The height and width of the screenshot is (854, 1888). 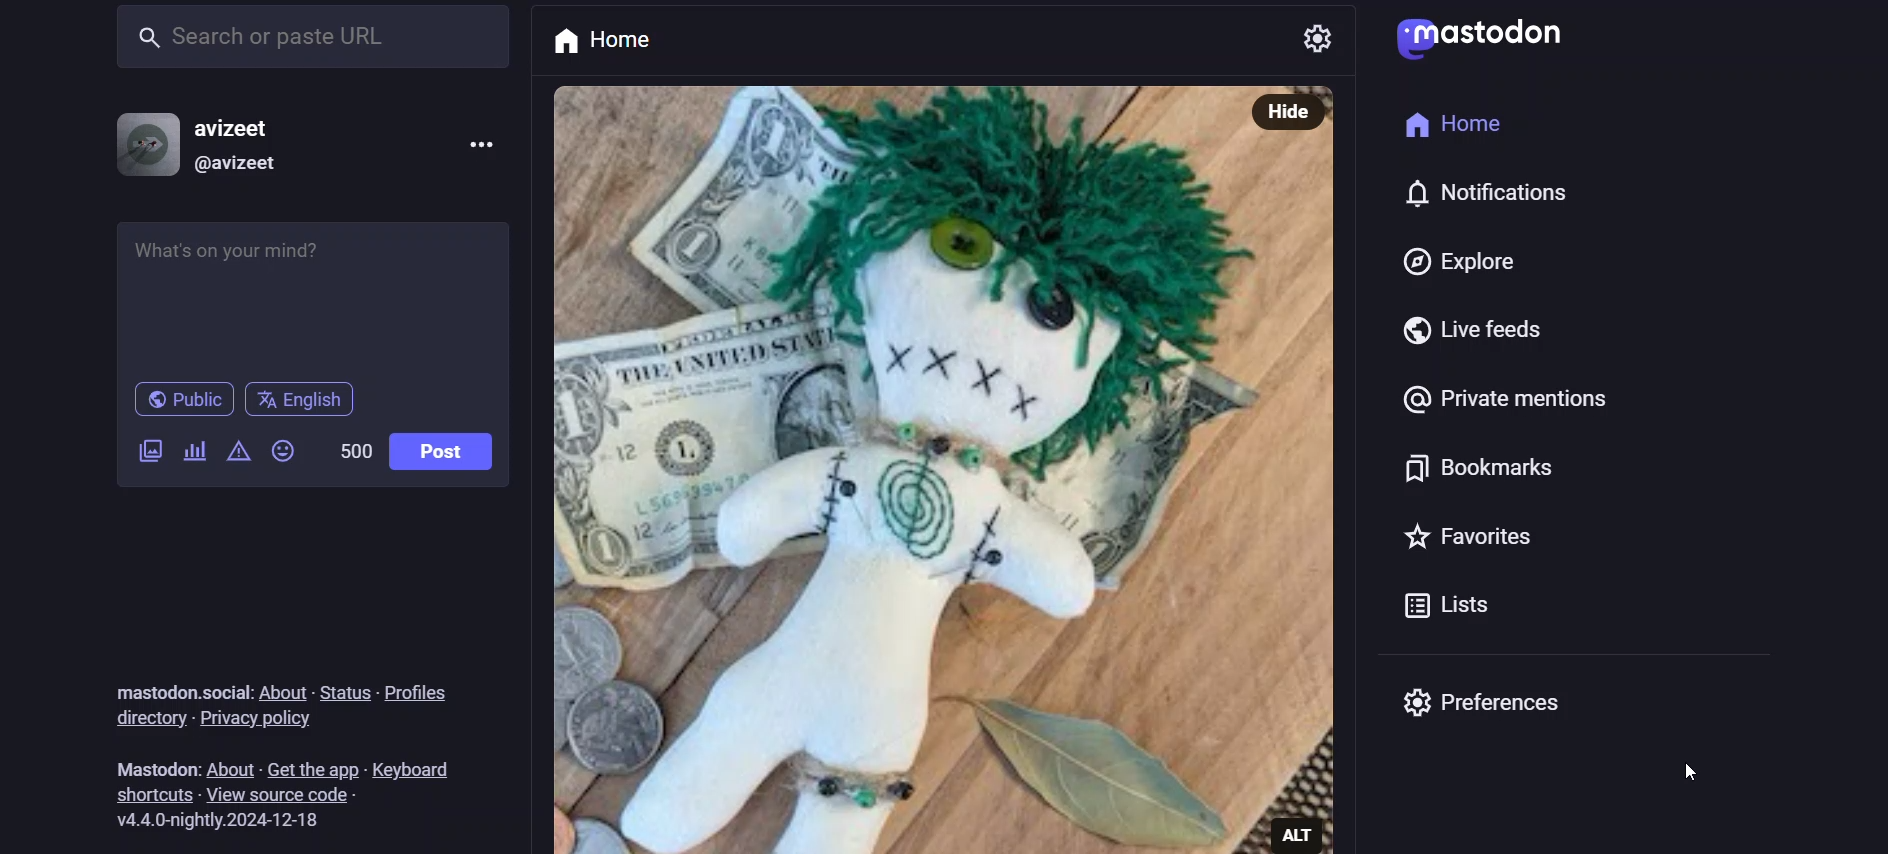 What do you see at coordinates (239, 450) in the screenshot?
I see `content warning` at bounding box center [239, 450].